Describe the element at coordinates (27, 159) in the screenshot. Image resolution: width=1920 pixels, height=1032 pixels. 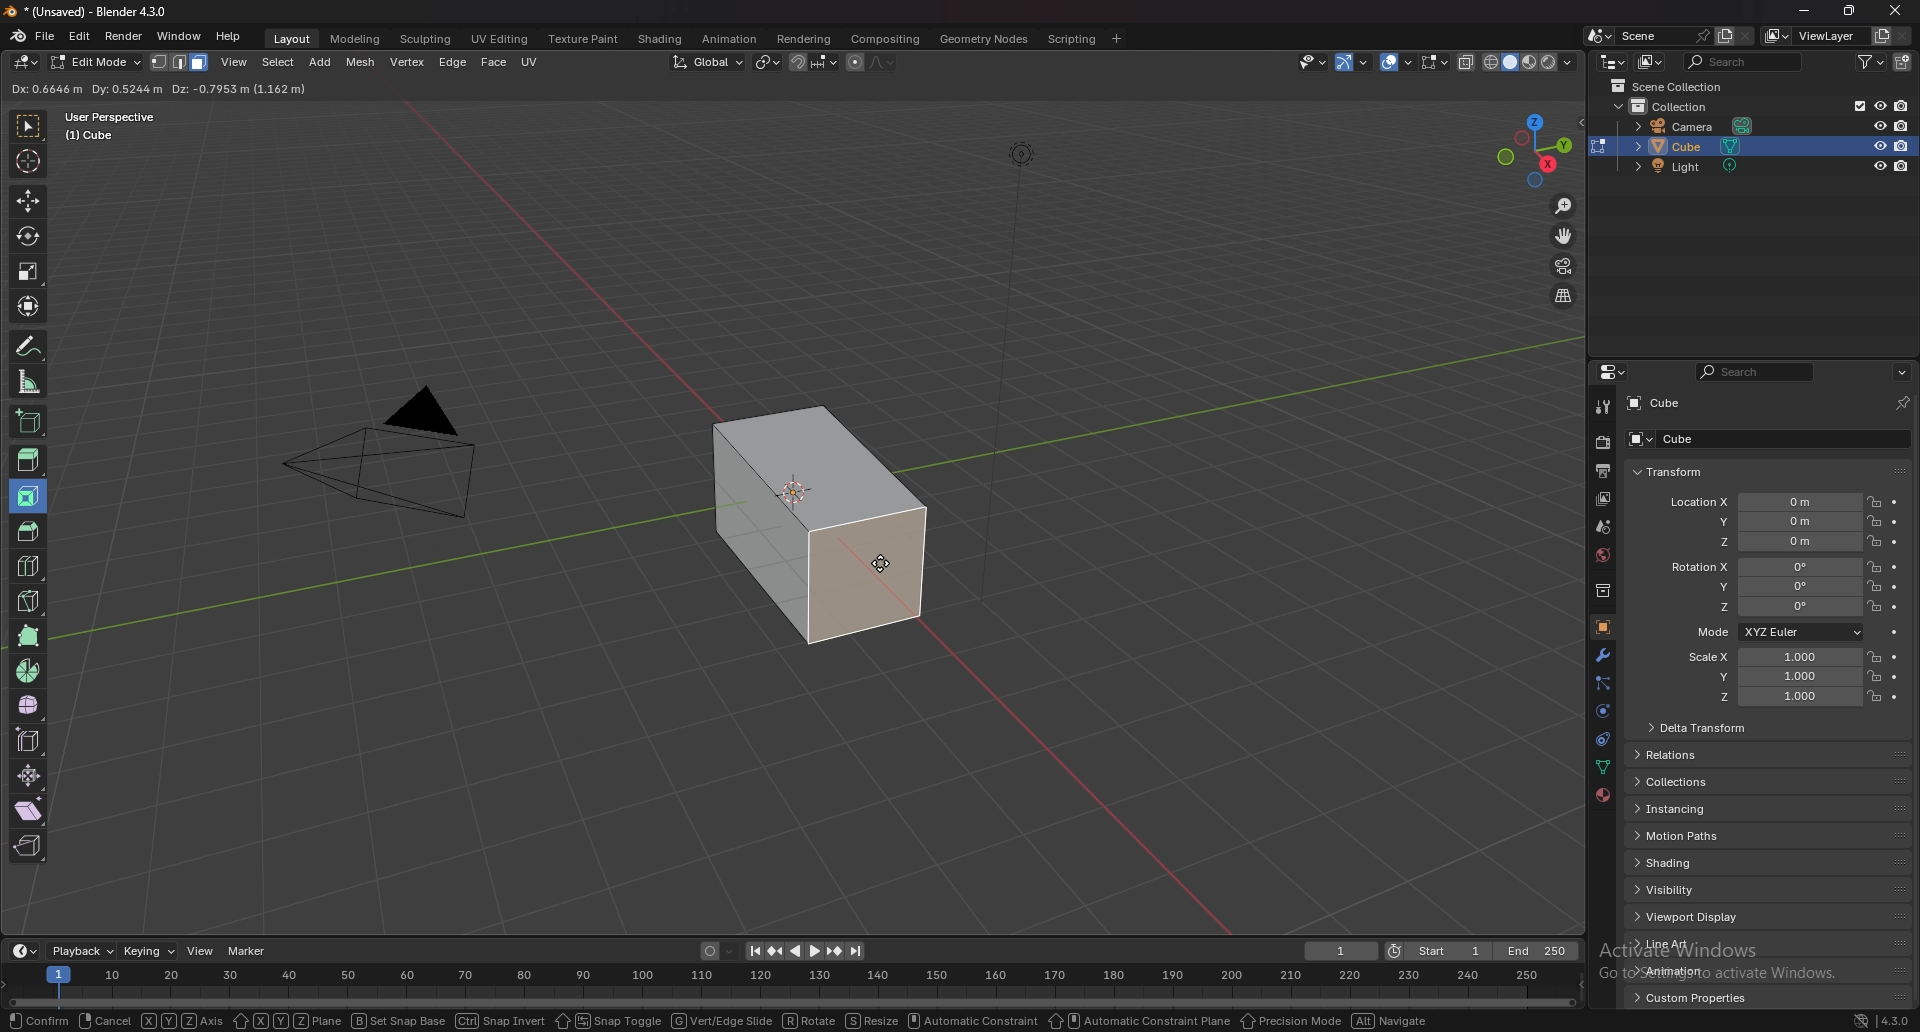
I see `cursor` at that location.